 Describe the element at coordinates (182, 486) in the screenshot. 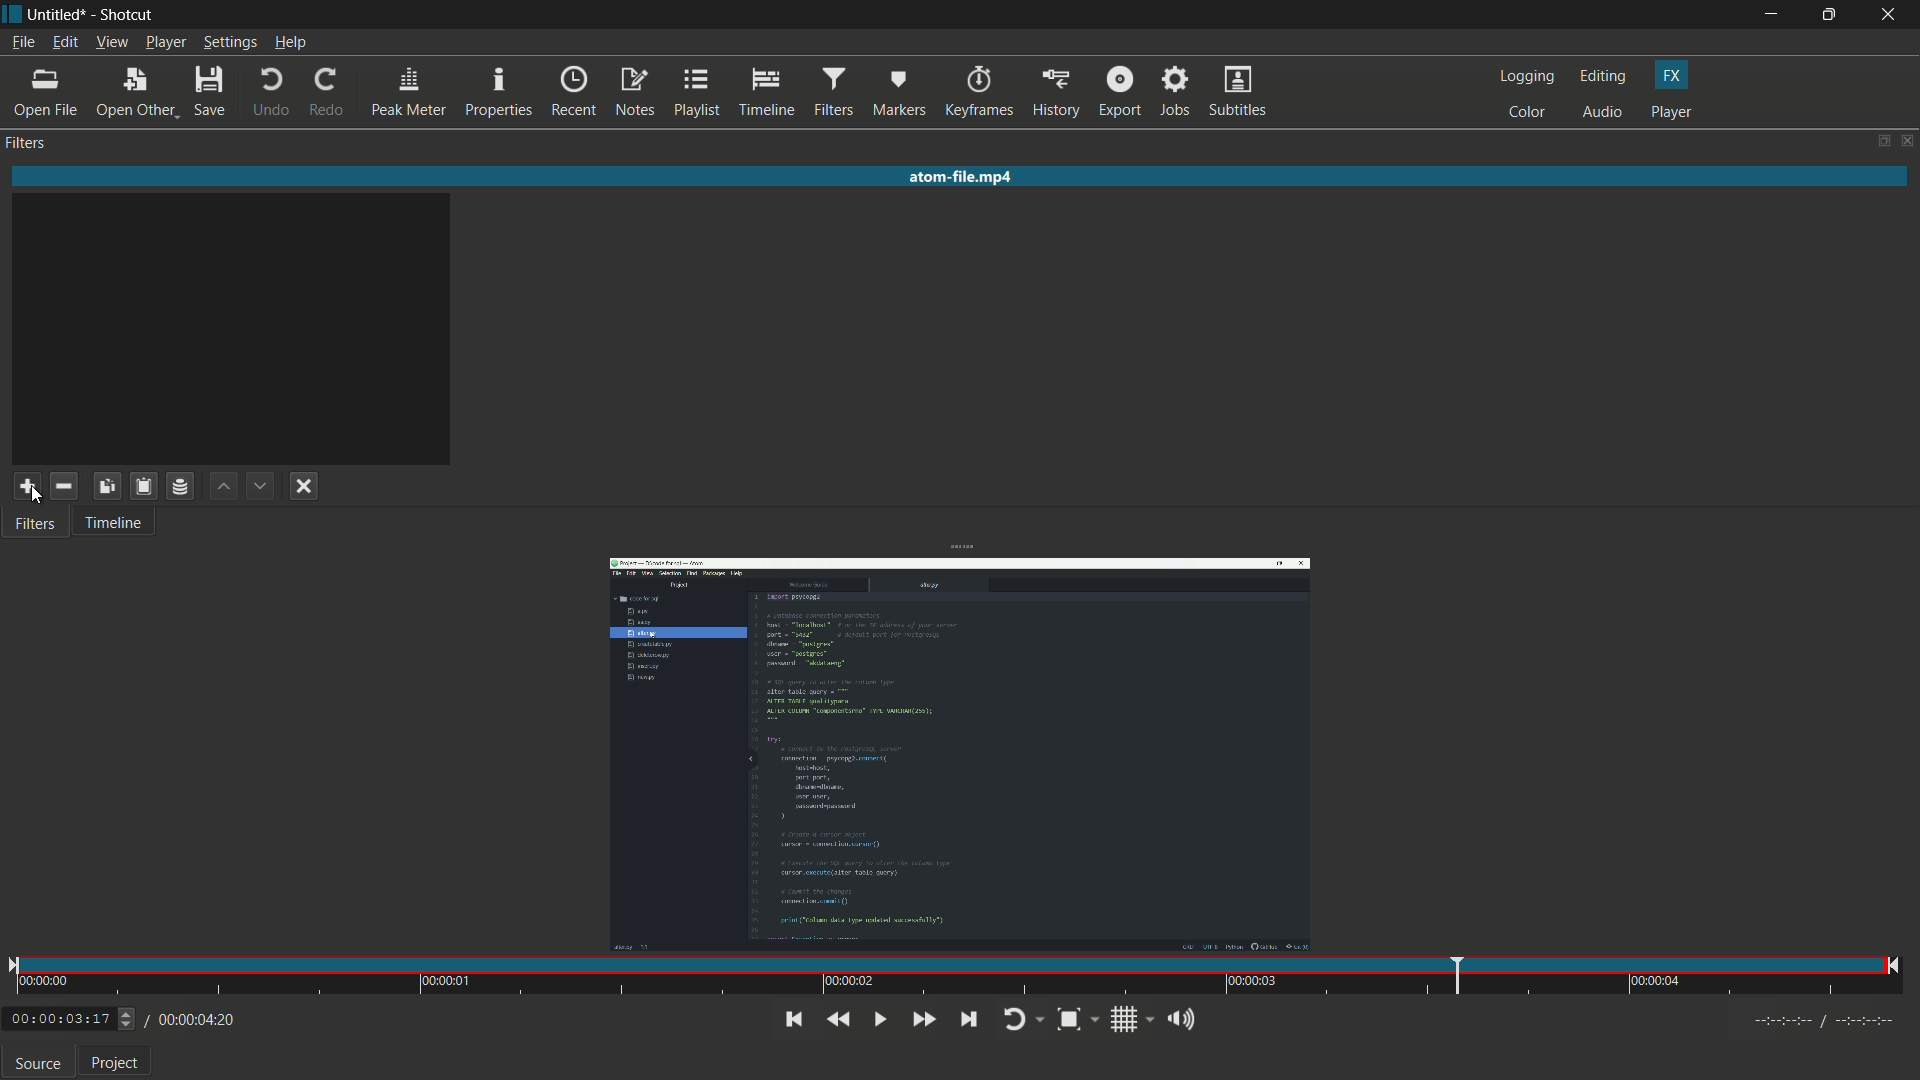

I see `save filter set` at that location.